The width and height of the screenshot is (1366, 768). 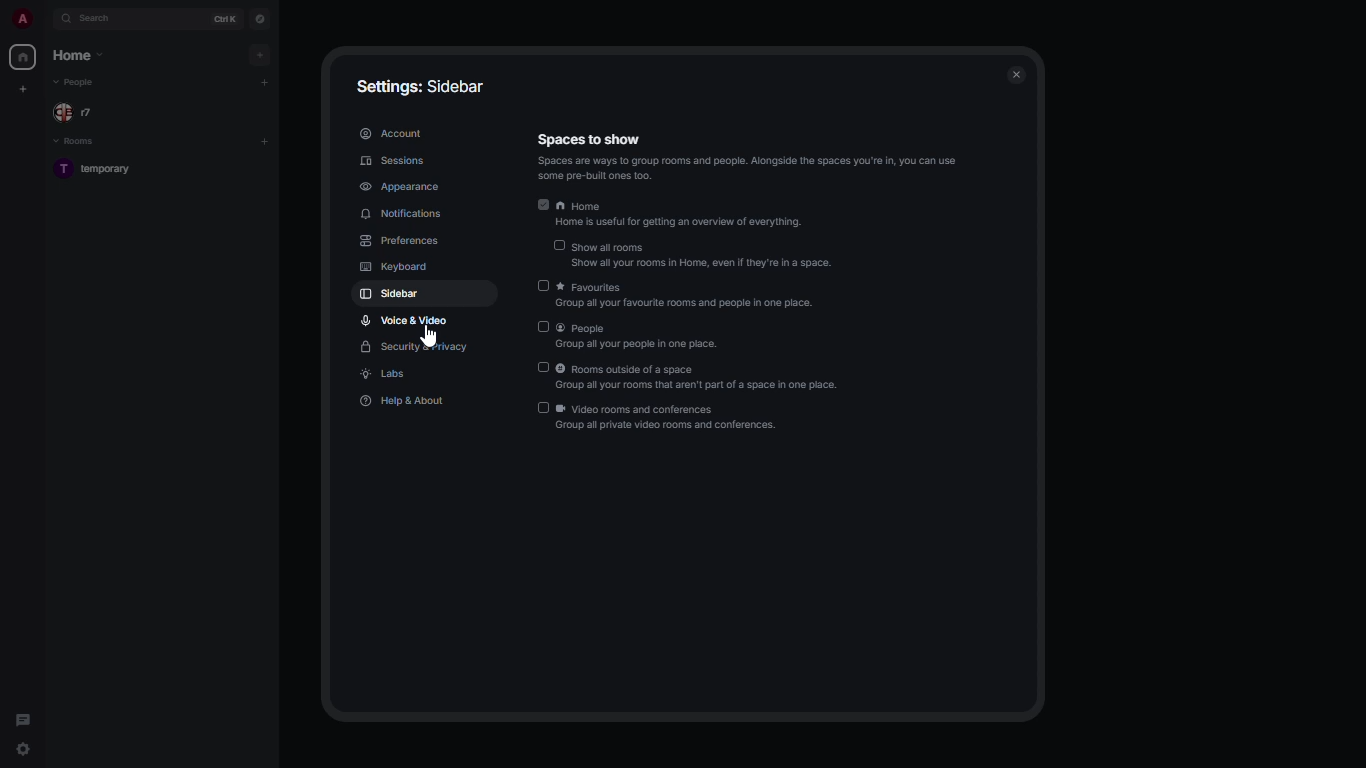 I want to click on disabled, so click(x=542, y=327).